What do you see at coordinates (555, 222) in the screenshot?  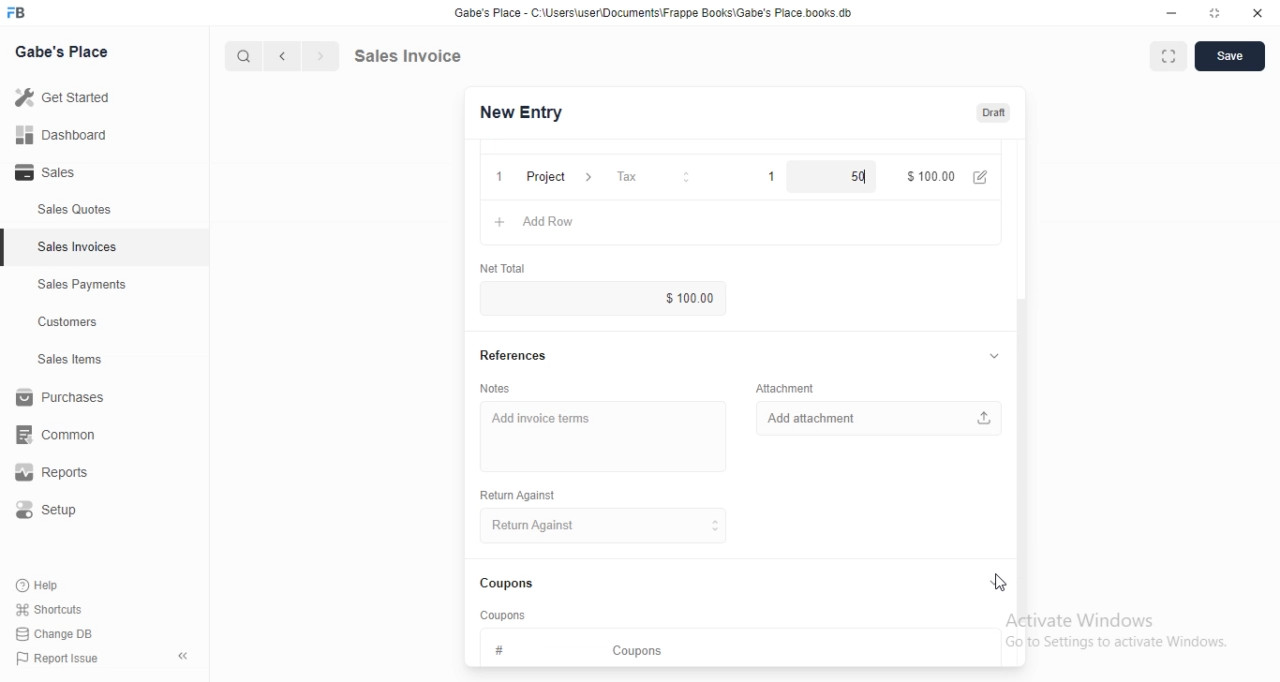 I see `Add row` at bounding box center [555, 222].